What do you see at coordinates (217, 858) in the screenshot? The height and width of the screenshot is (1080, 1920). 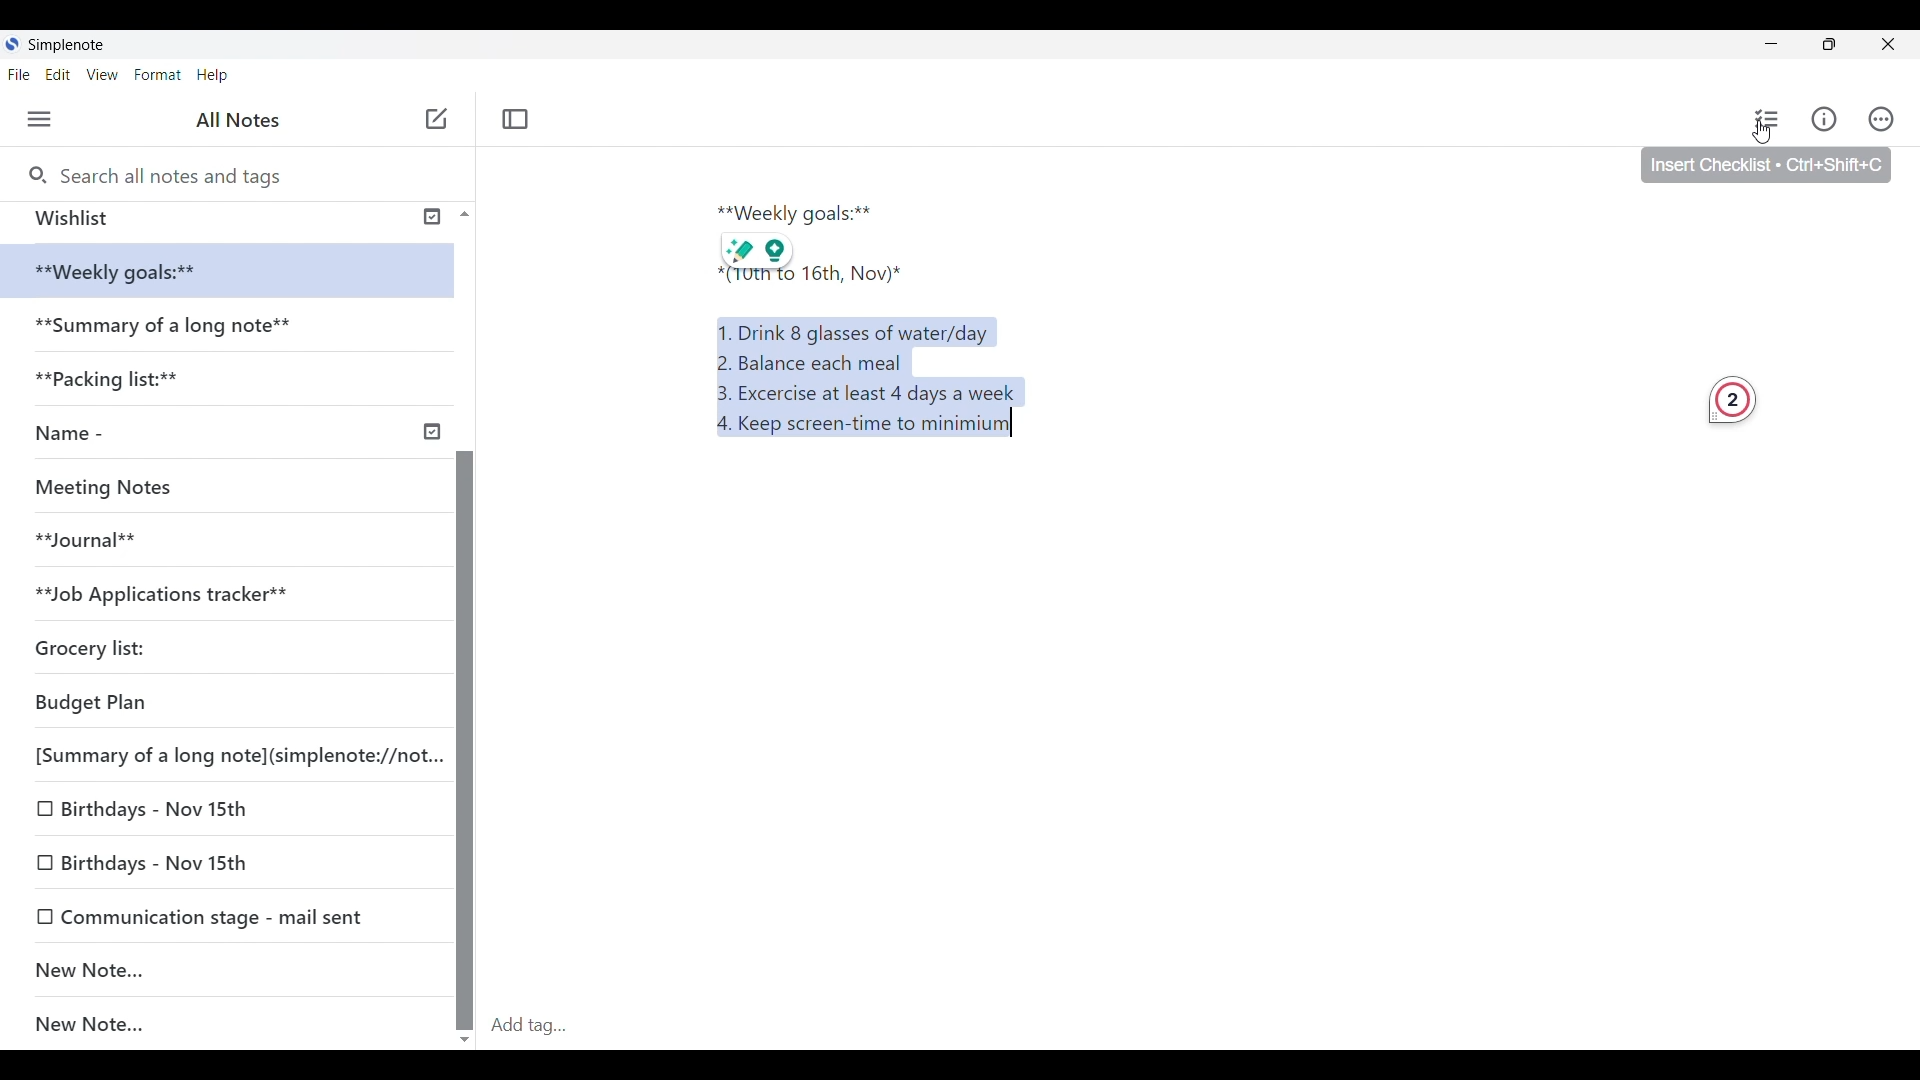 I see `Birthdays - Nov 15th` at bounding box center [217, 858].